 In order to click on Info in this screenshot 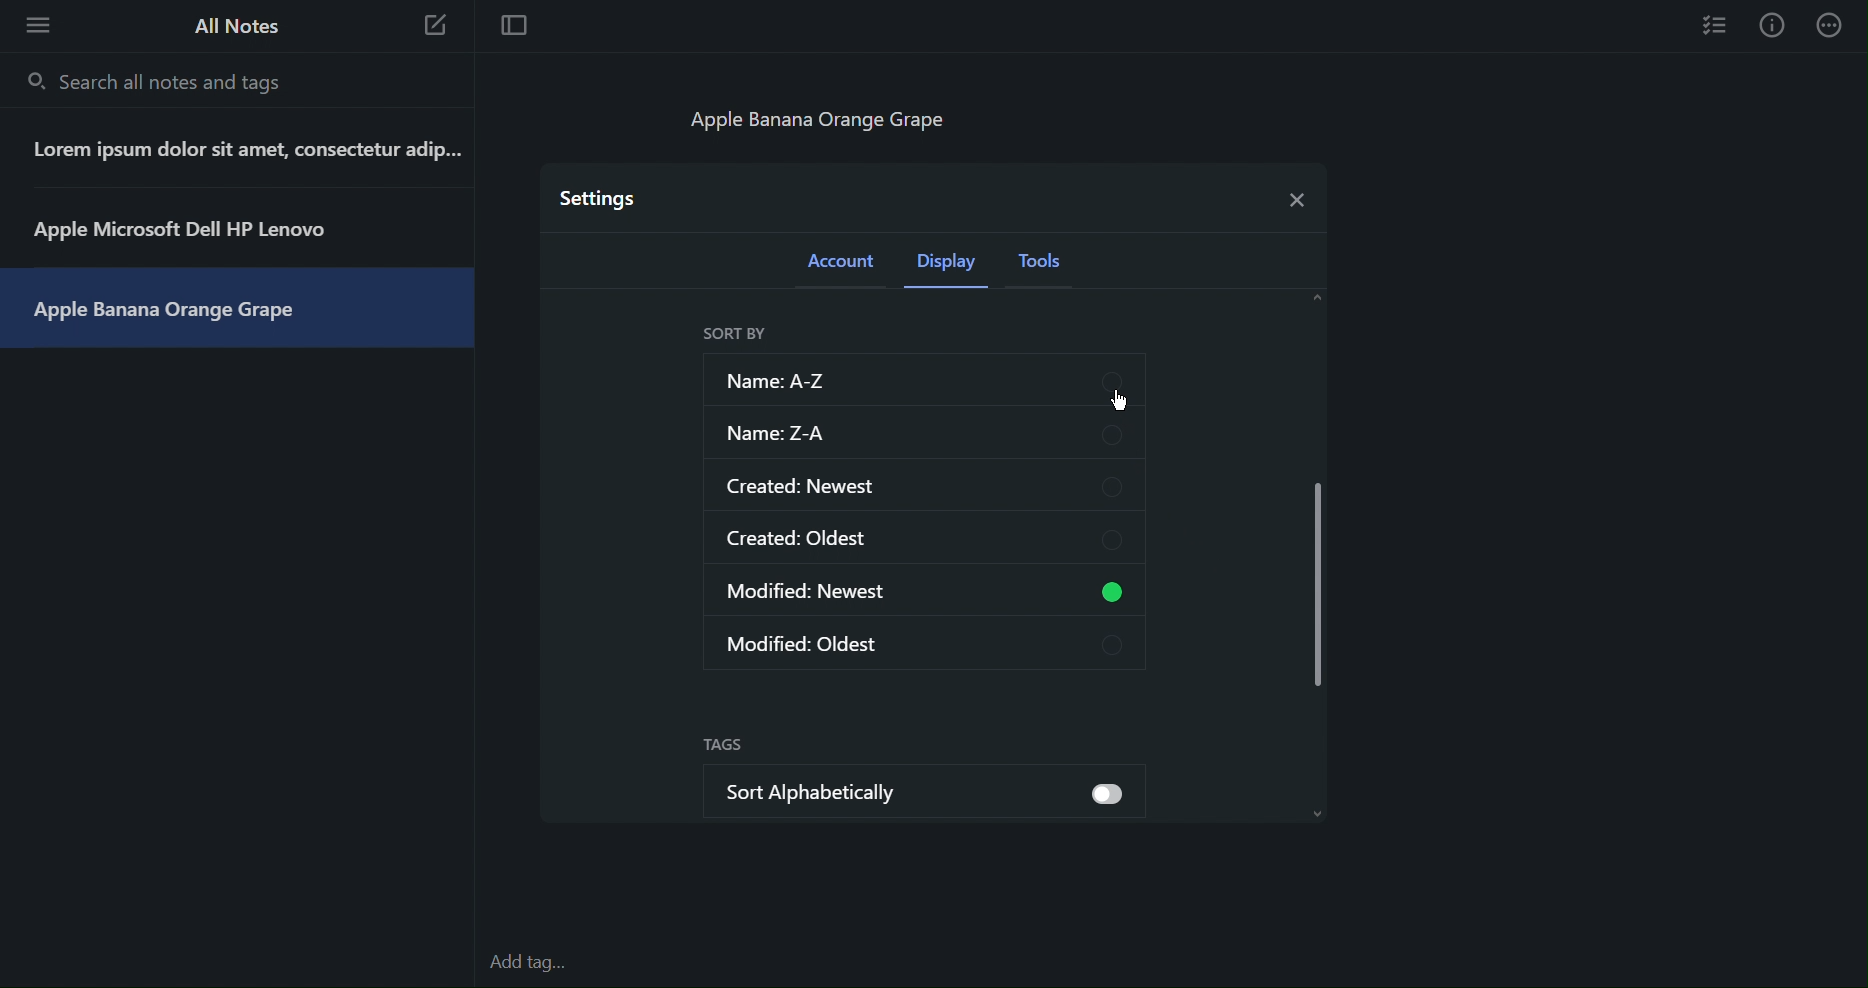, I will do `click(1772, 25)`.